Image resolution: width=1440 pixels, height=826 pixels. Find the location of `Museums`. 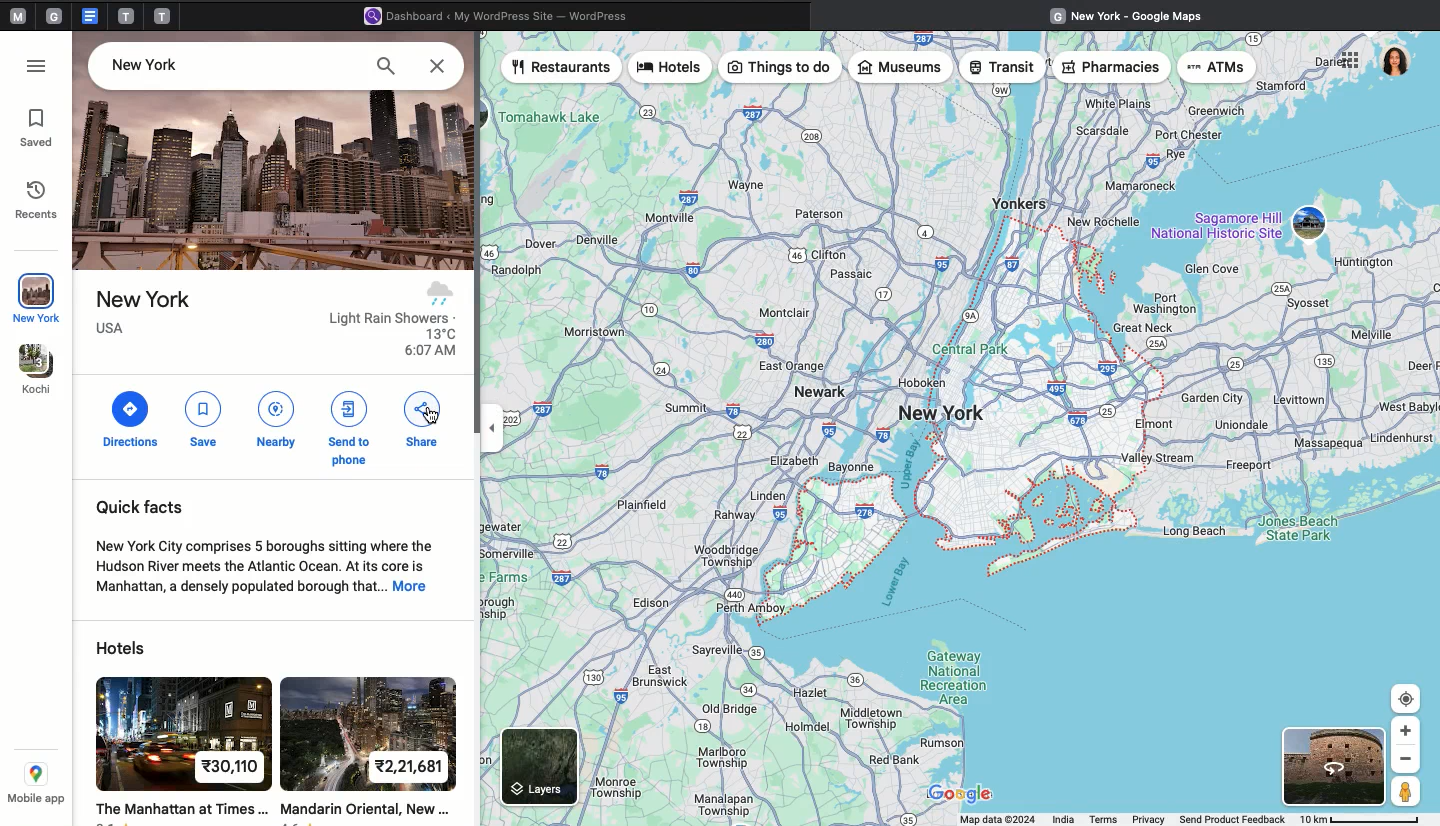

Museums is located at coordinates (902, 69).